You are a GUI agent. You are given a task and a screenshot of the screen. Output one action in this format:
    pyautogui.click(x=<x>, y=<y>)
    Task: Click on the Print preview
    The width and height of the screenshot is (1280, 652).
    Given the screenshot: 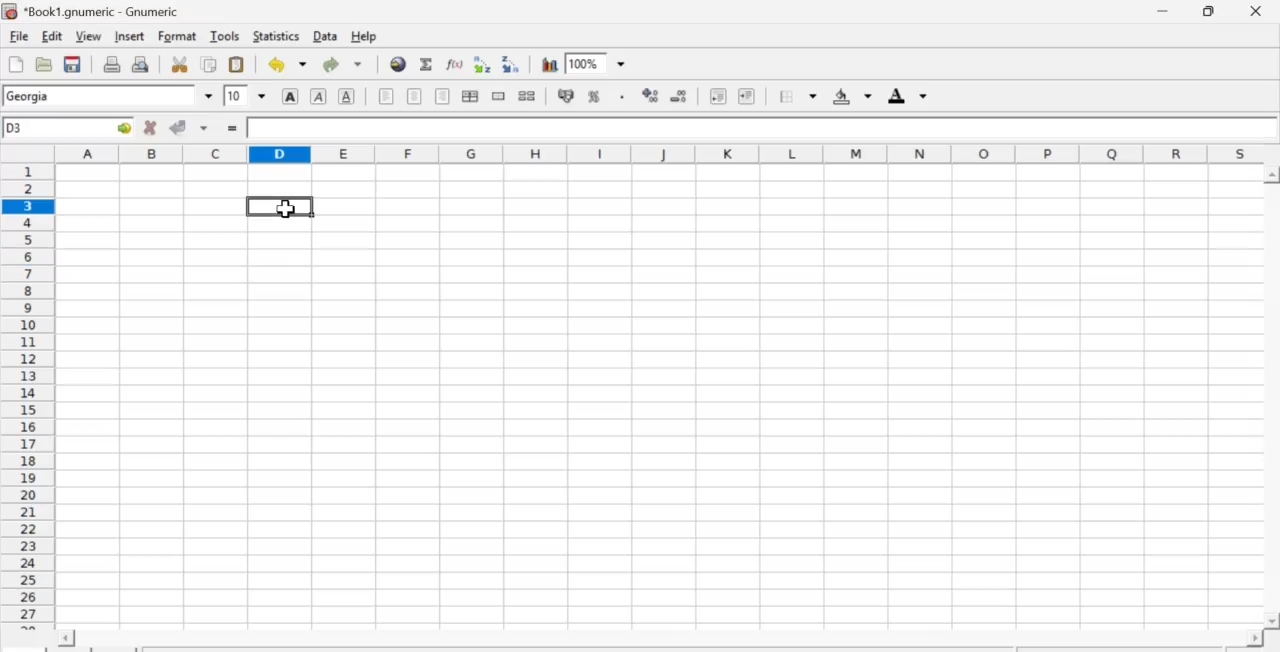 What is the action you would take?
    pyautogui.click(x=144, y=64)
    